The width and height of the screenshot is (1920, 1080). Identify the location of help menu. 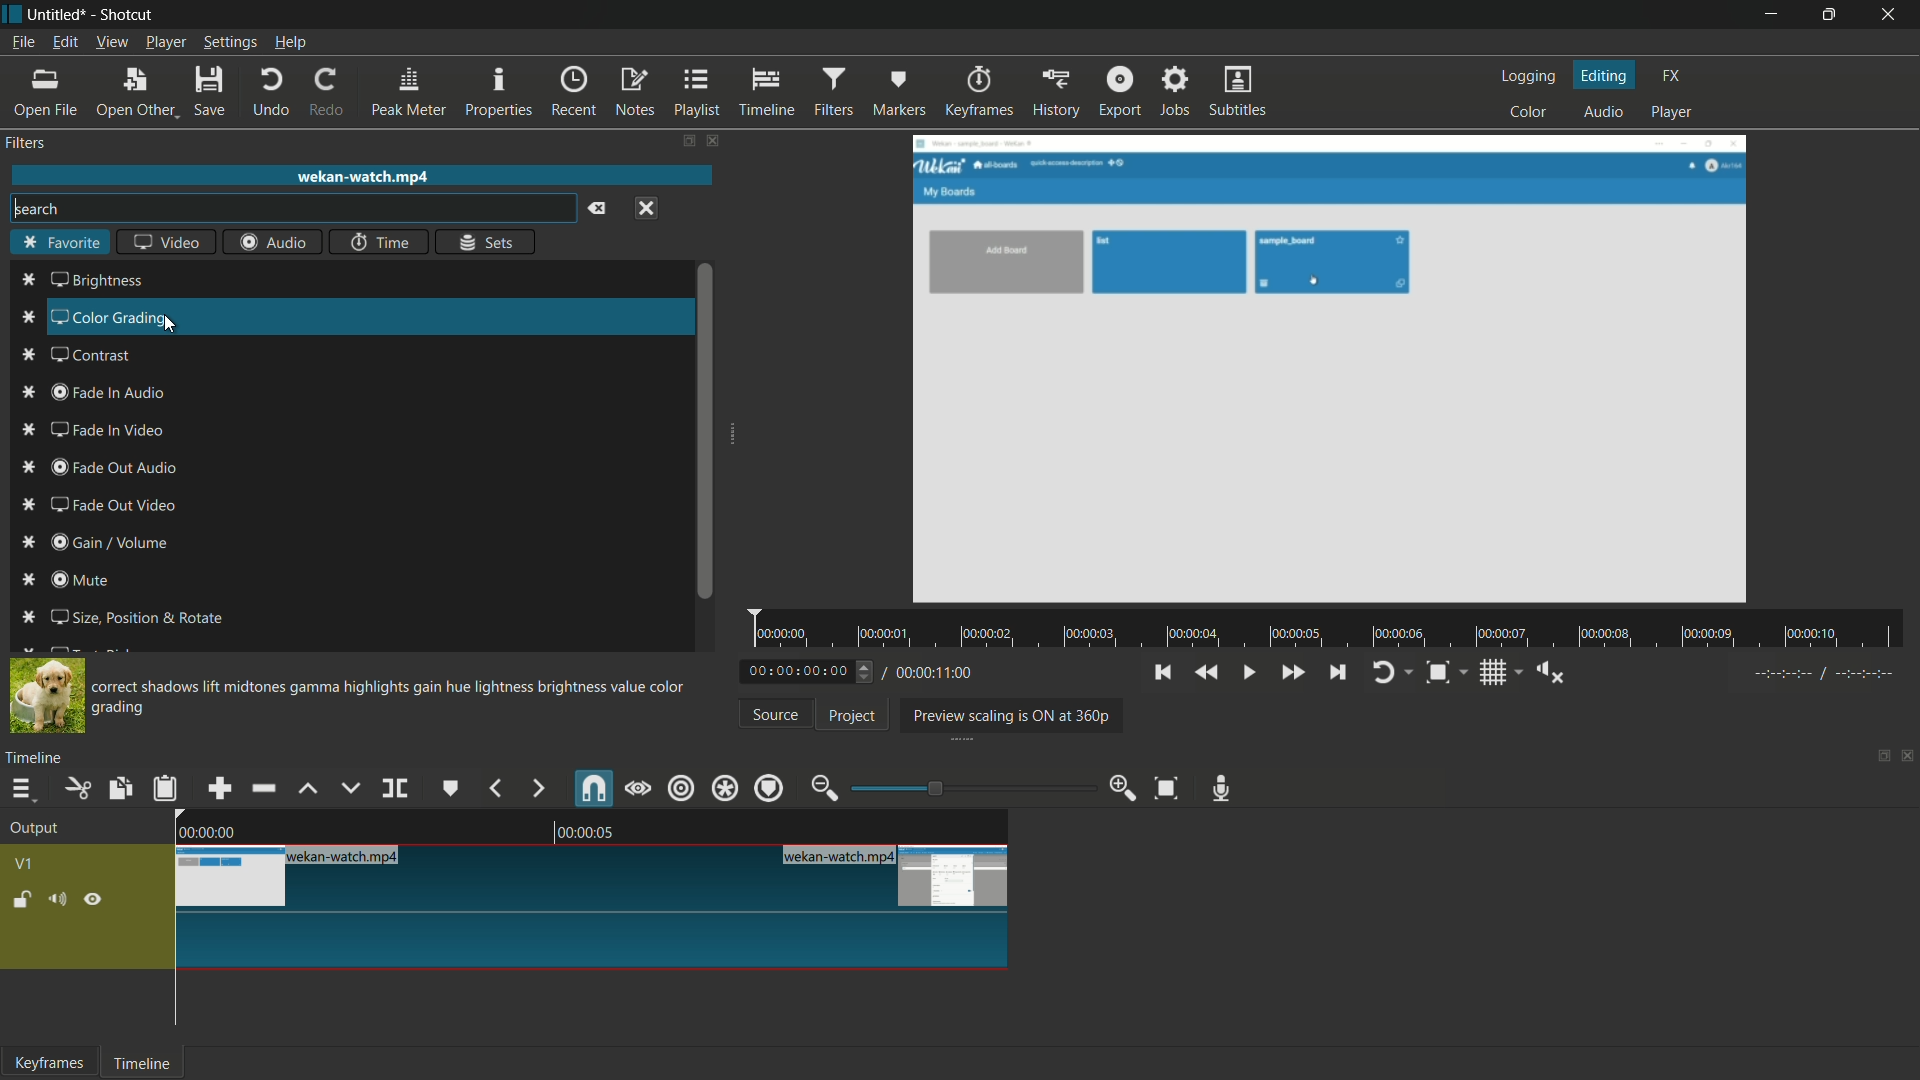
(291, 43).